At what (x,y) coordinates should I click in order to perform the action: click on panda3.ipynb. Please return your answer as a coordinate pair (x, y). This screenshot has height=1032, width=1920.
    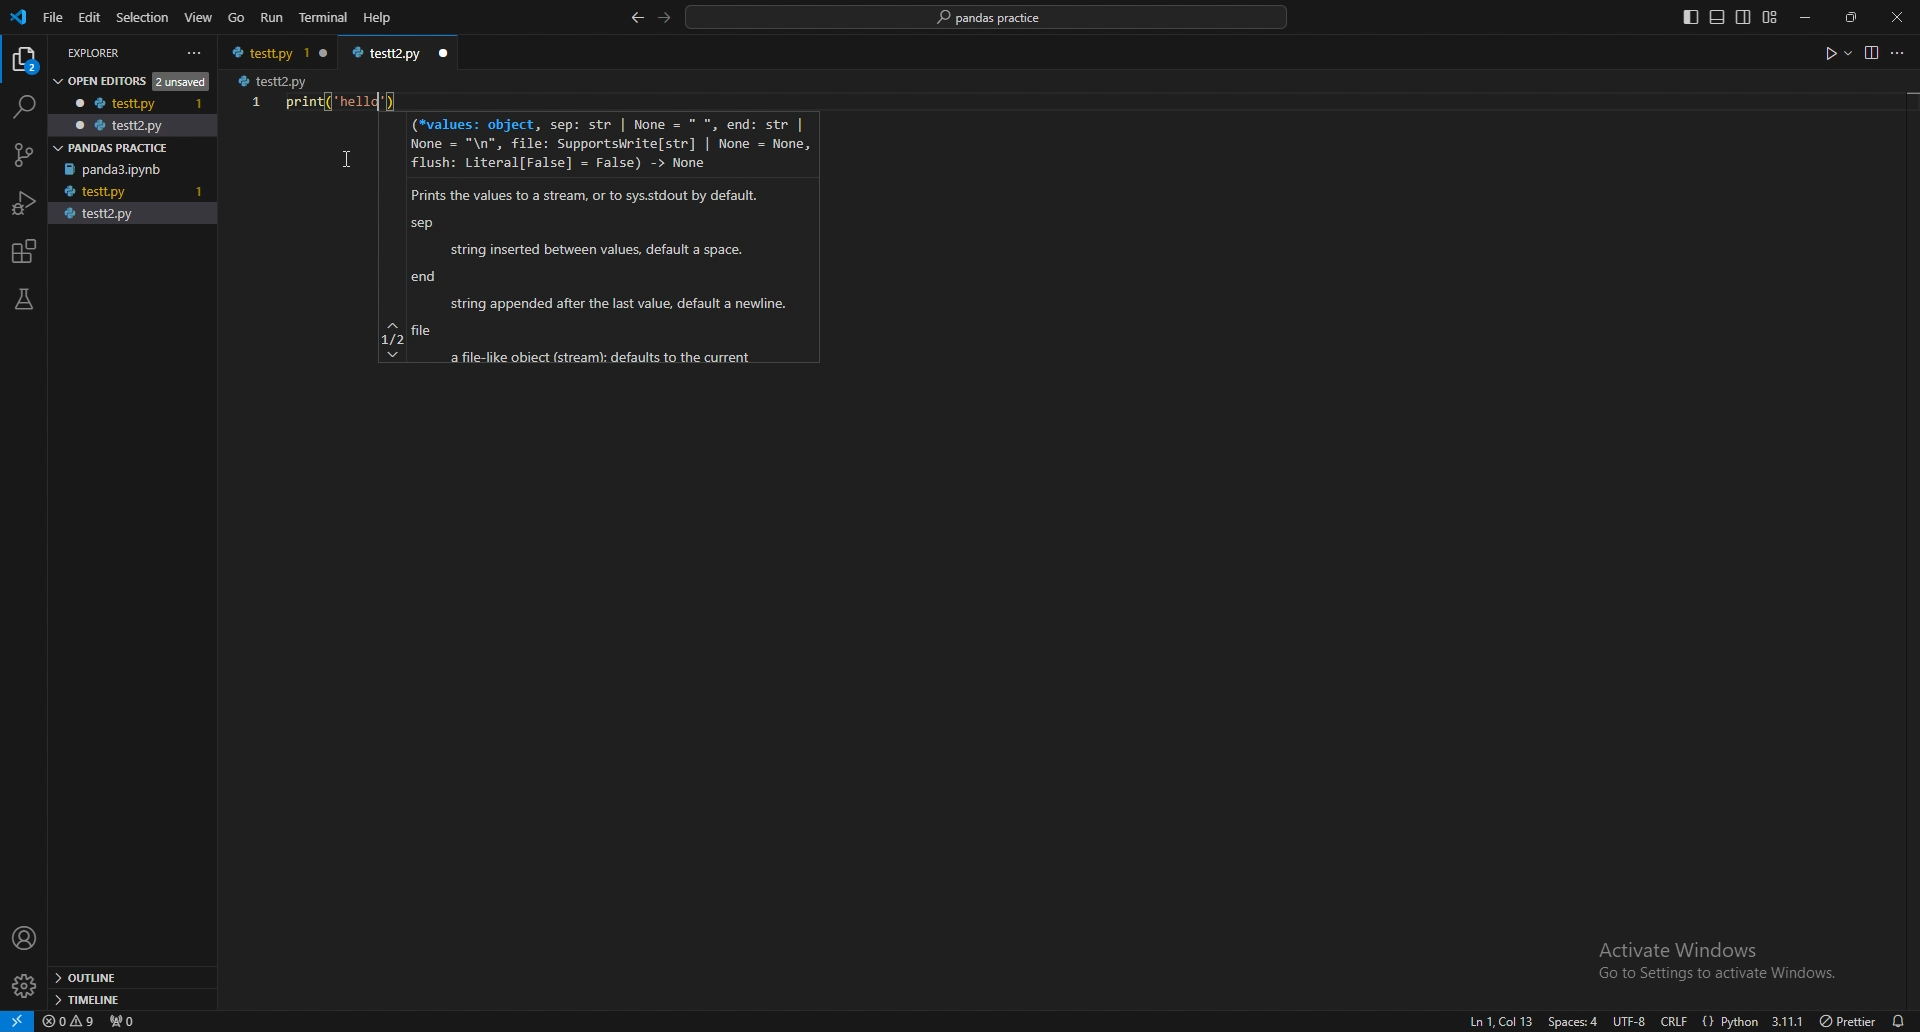
    Looking at the image, I should click on (123, 170).